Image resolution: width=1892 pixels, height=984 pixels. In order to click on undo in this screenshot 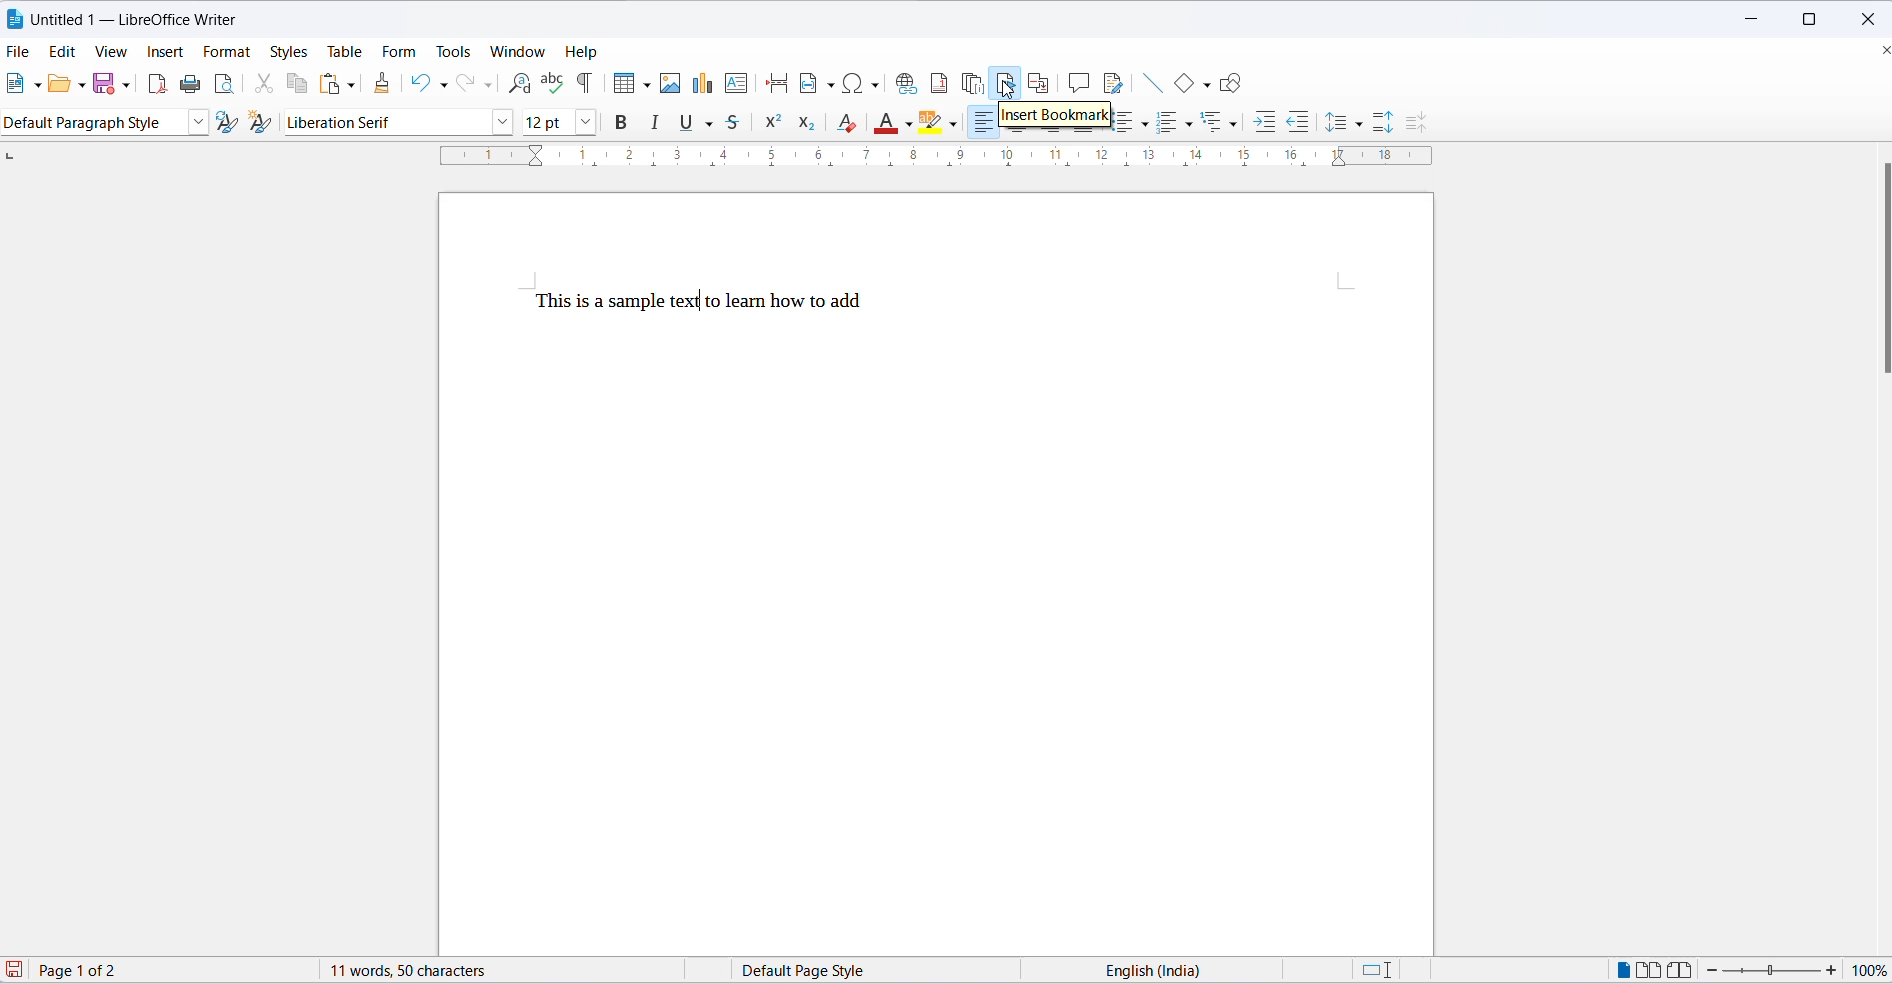, I will do `click(420, 84)`.